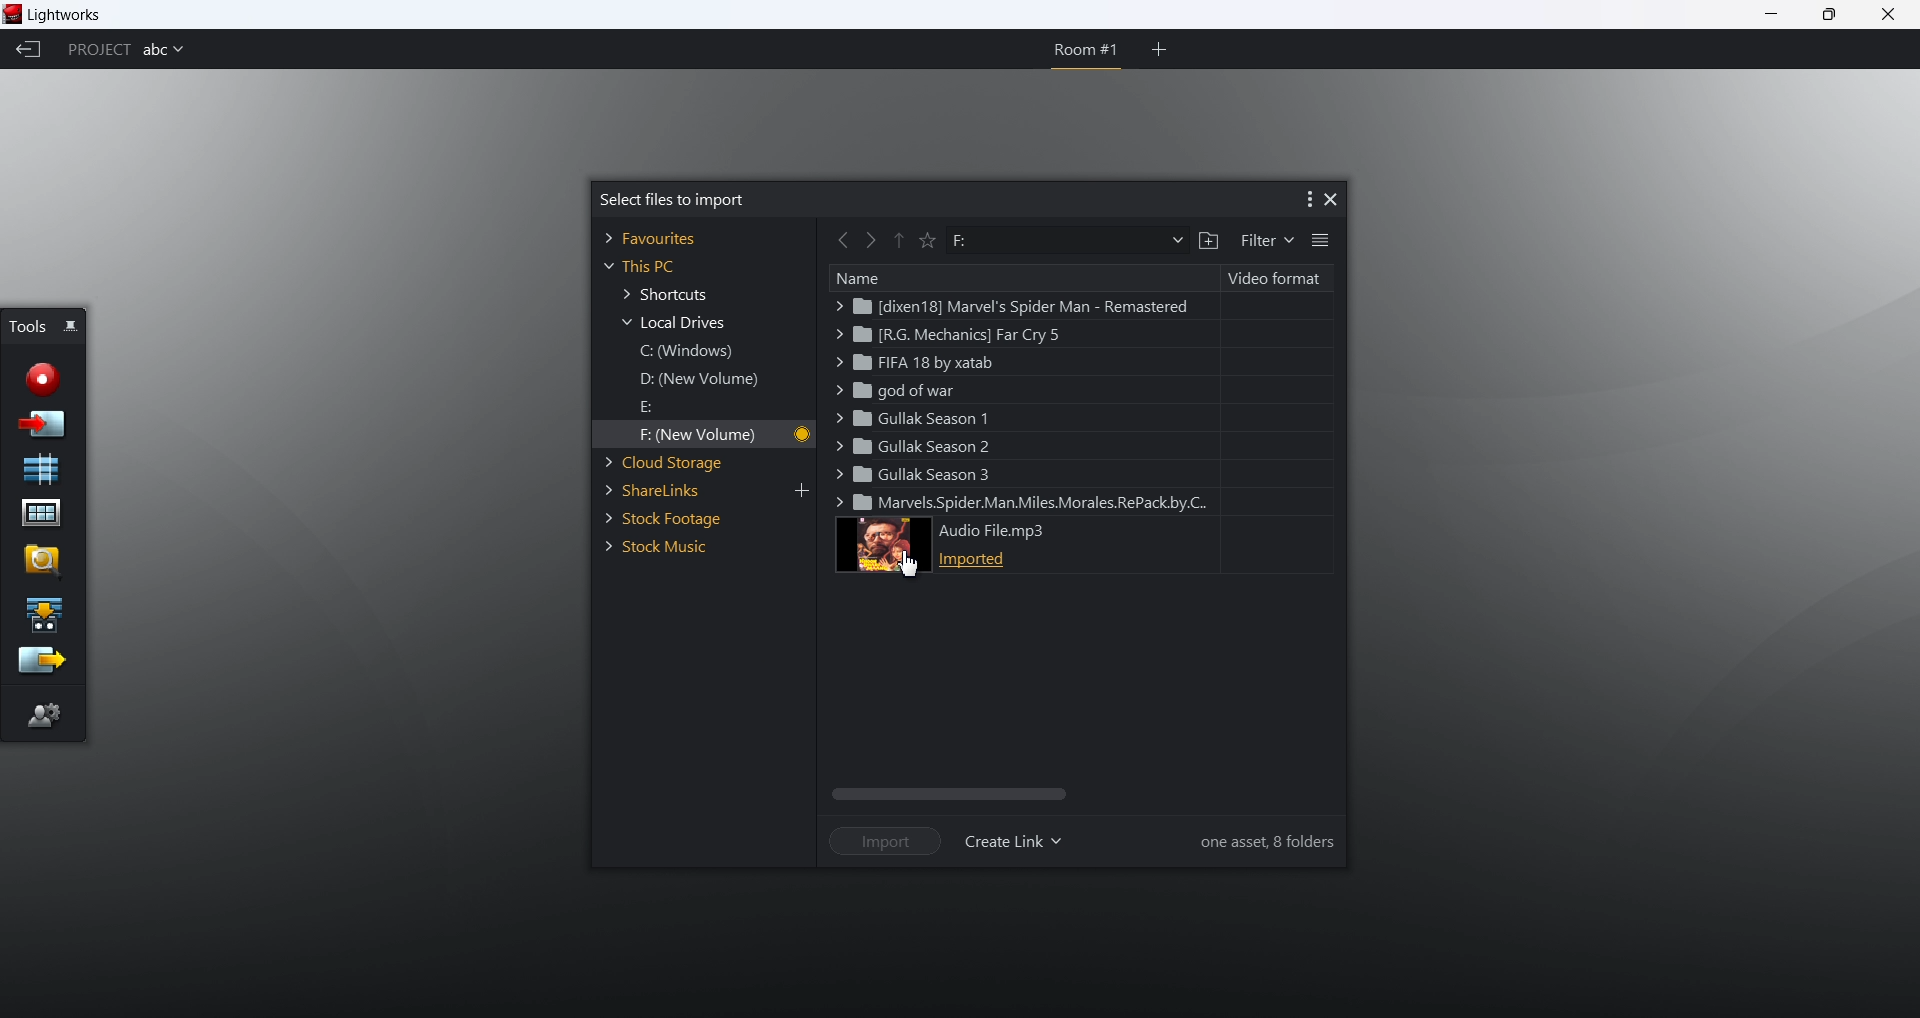  What do you see at coordinates (164, 52) in the screenshot?
I see `project name` at bounding box center [164, 52].